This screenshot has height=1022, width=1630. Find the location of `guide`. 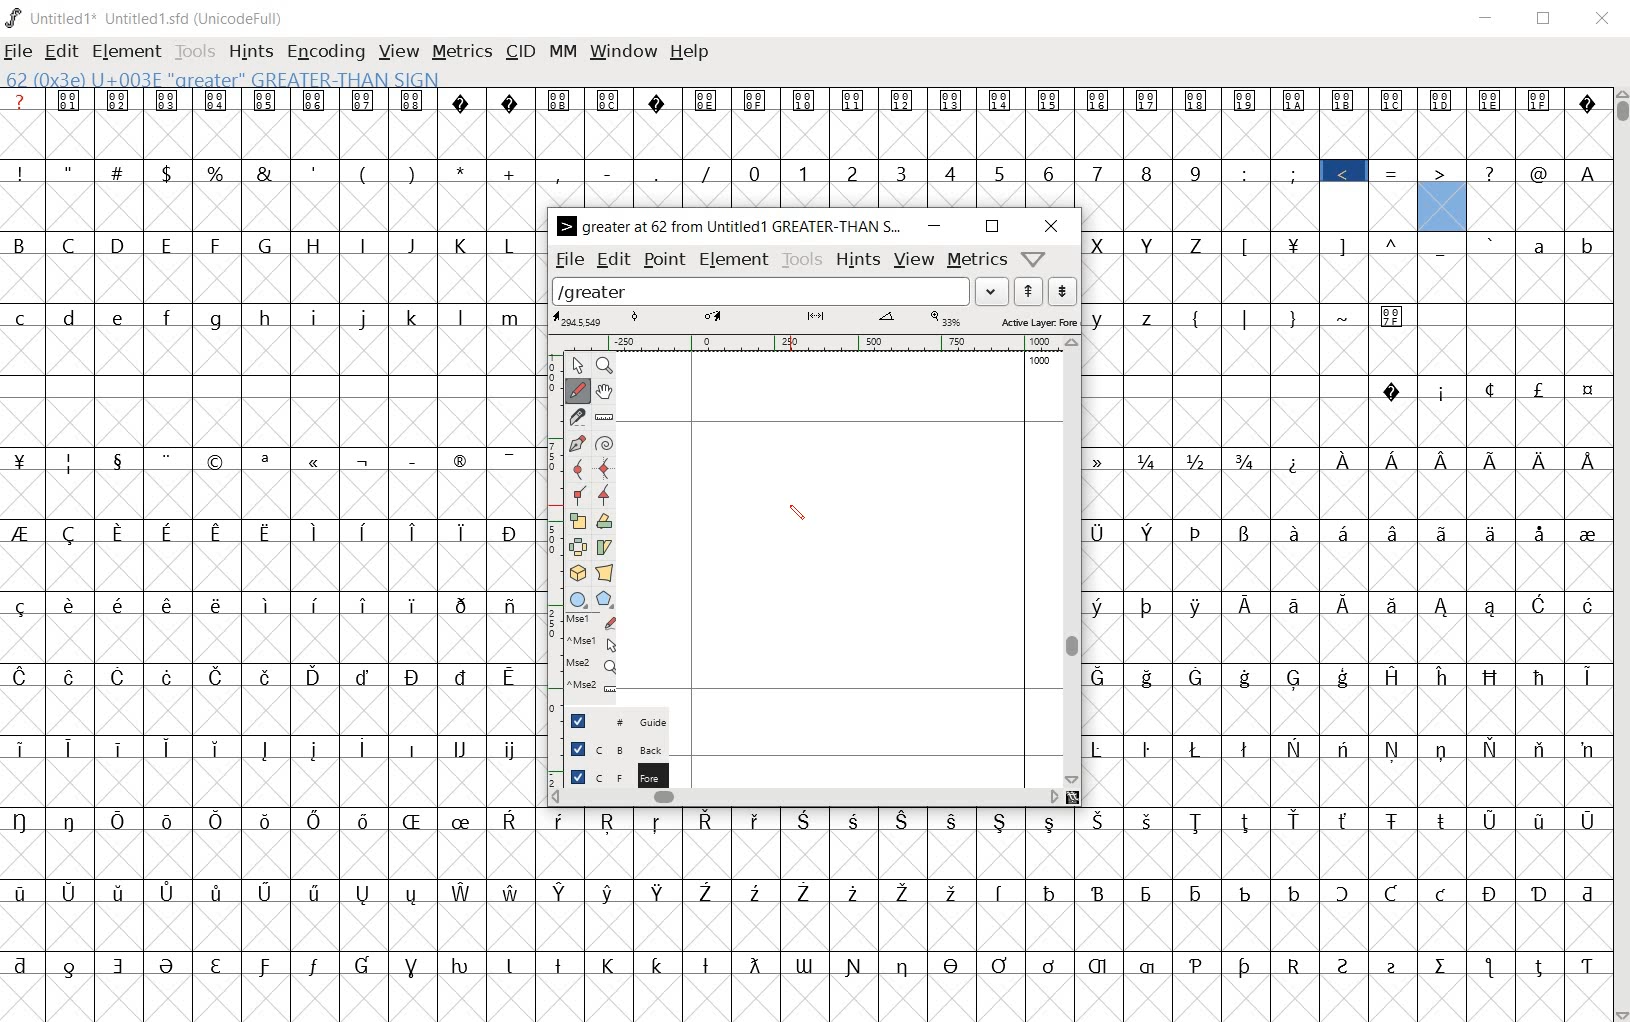

guide is located at coordinates (608, 719).